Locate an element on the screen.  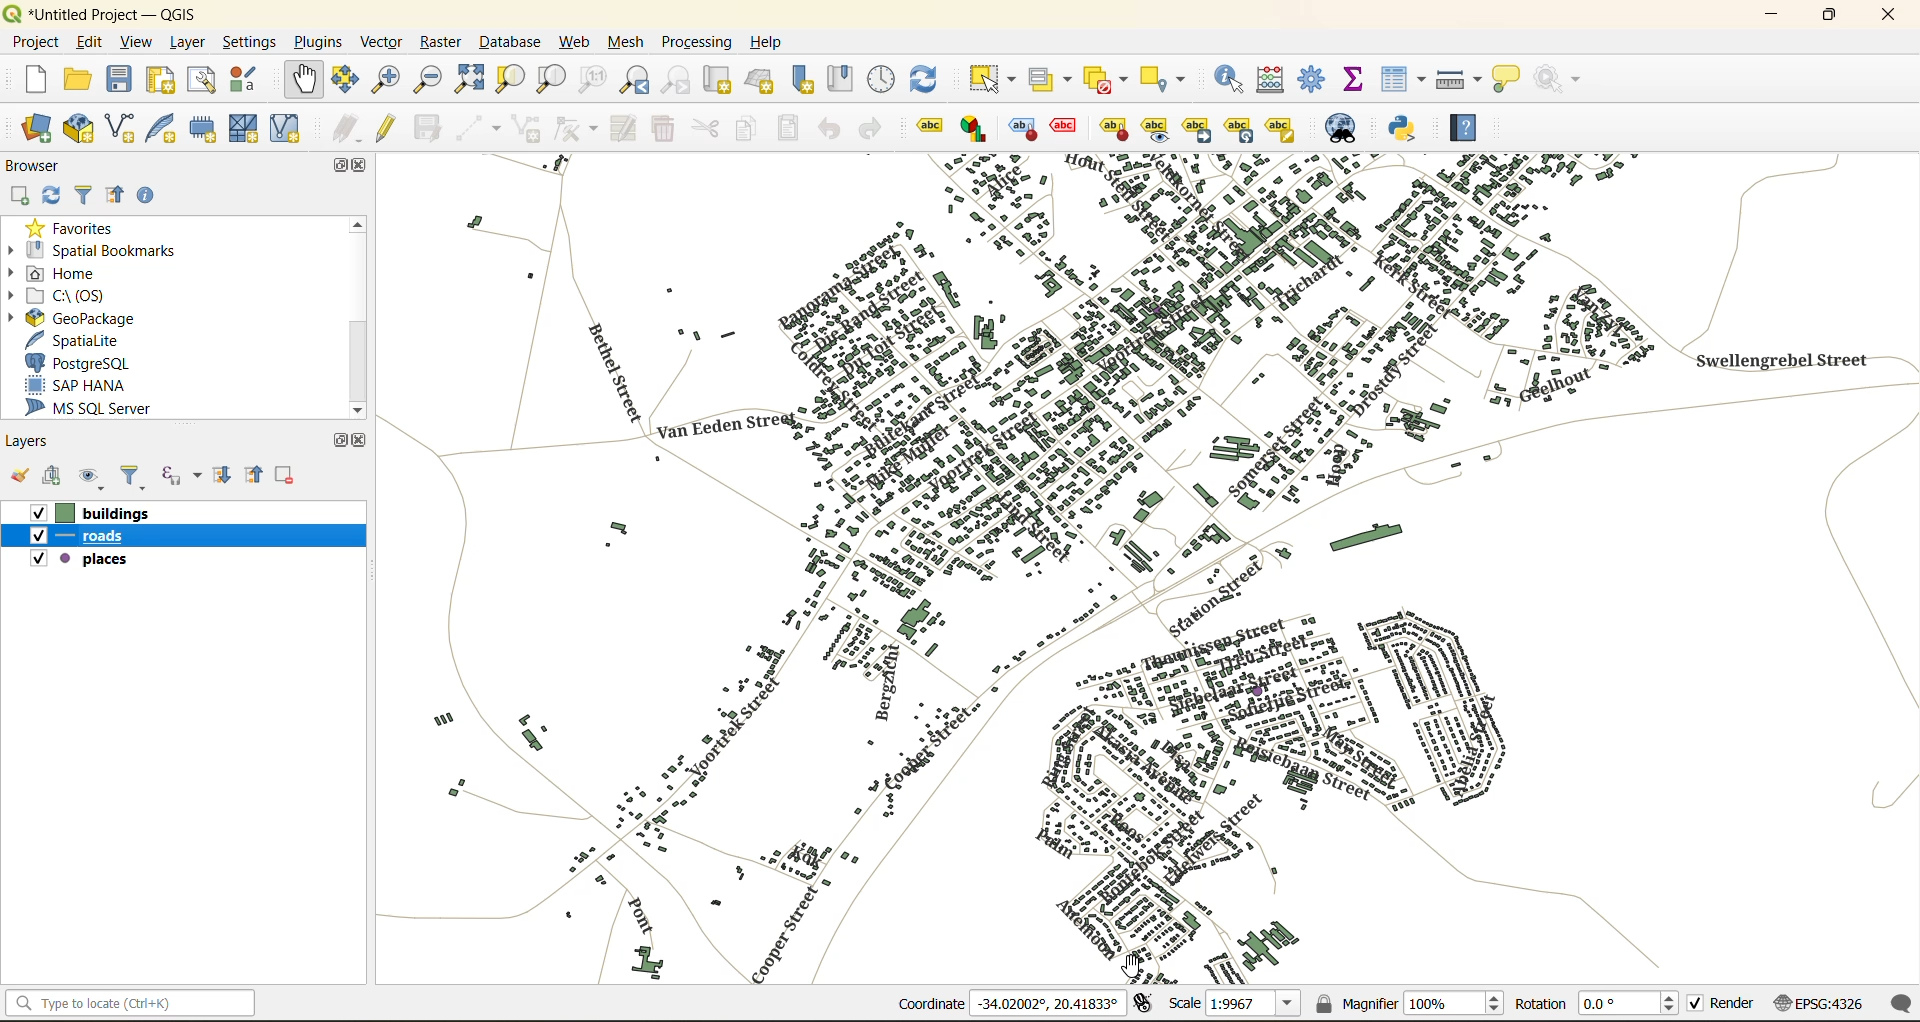
filter is located at coordinates (84, 196).